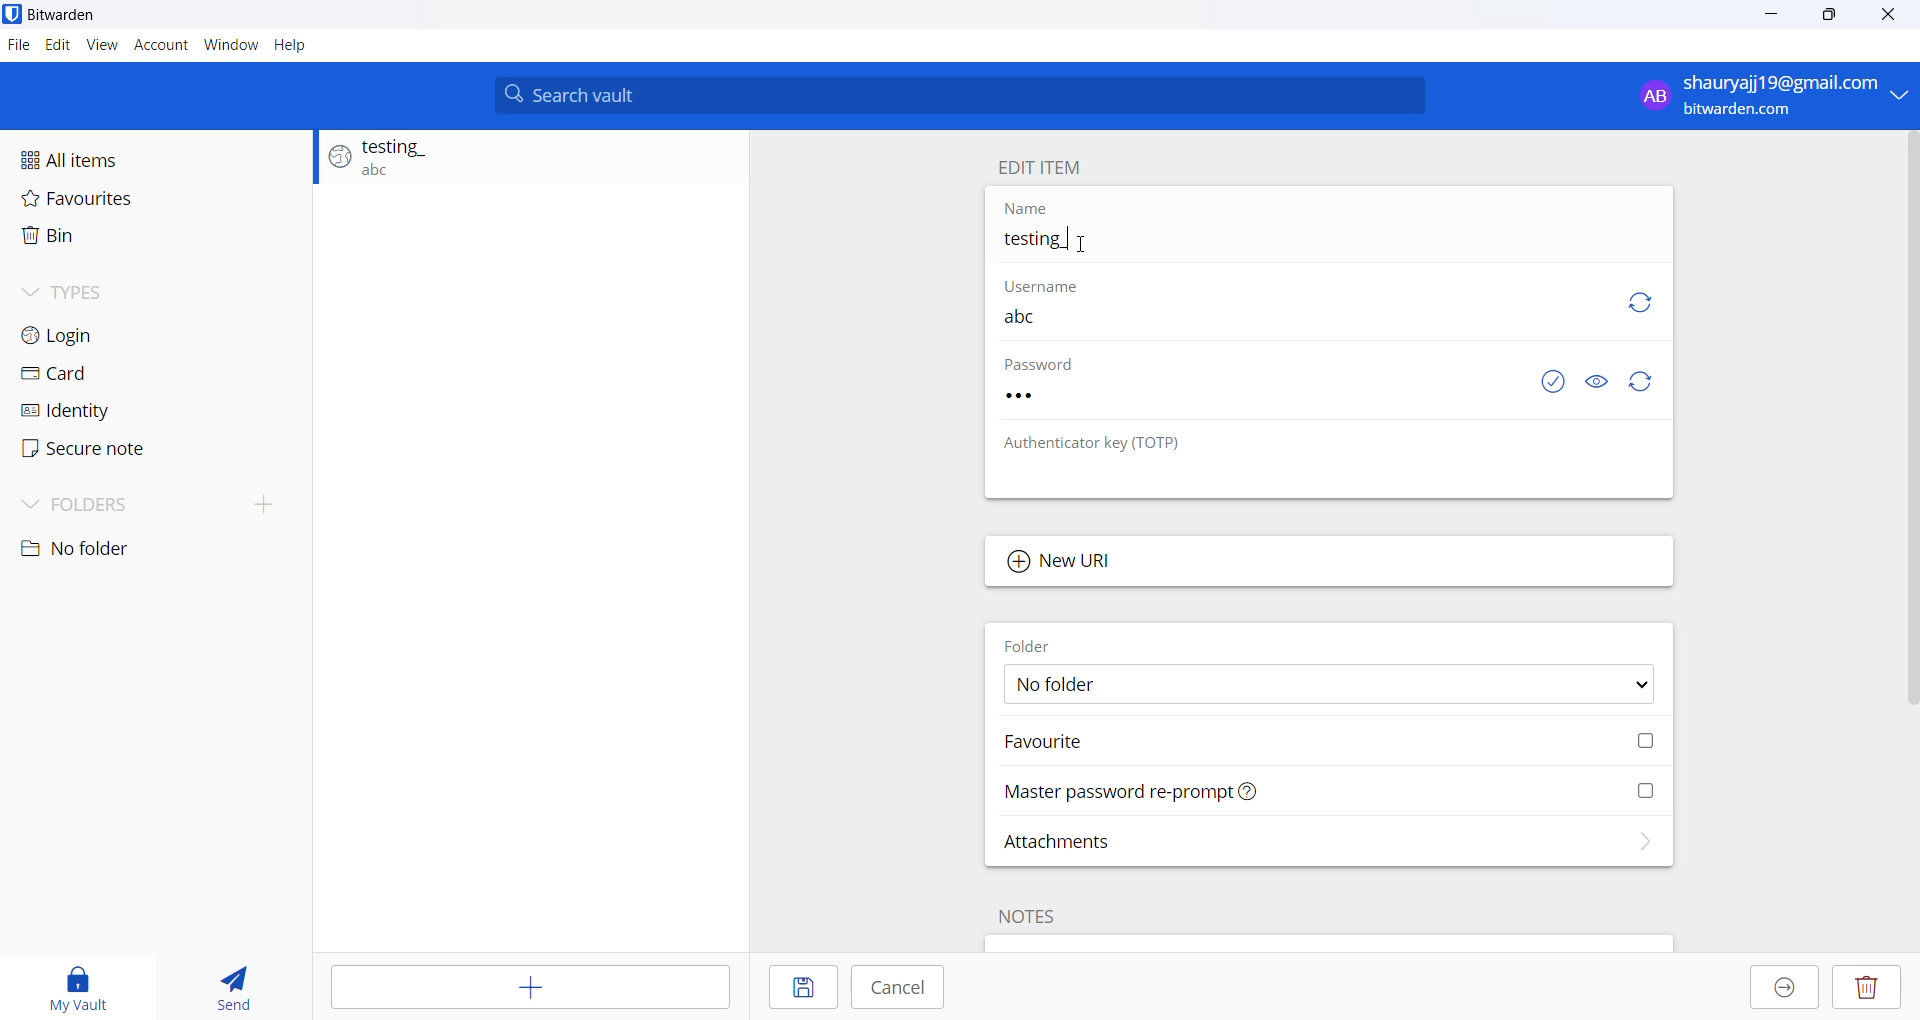 The image size is (1920, 1020). Describe the element at coordinates (291, 44) in the screenshot. I see `Help` at that location.